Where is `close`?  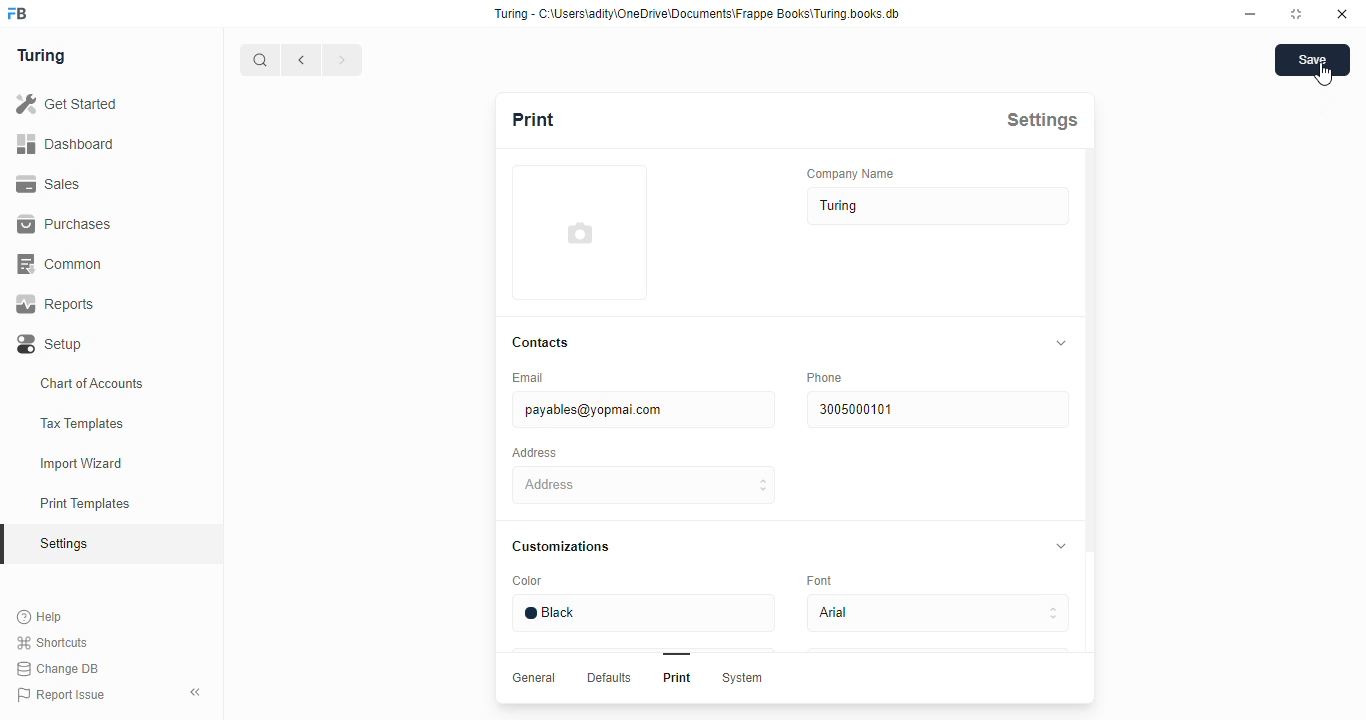 close is located at coordinates (1345, 16).